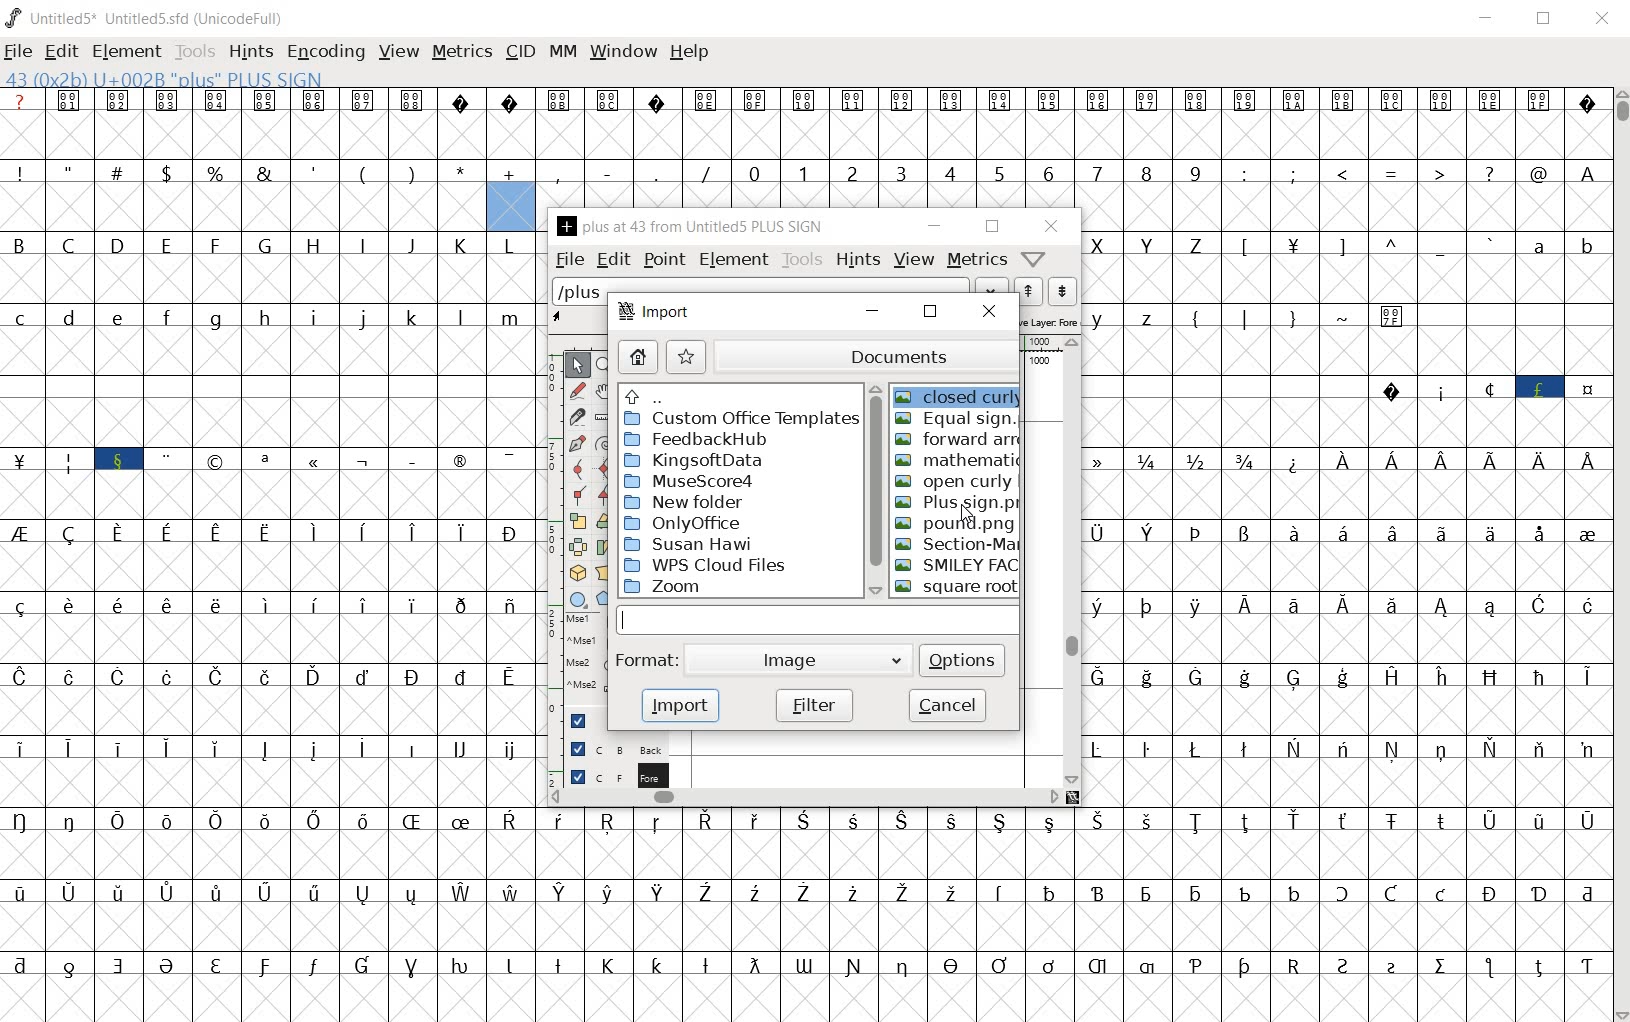  Describe the element at coordinates (21, 486) in the screenshot. I see `| M
i` at that location.